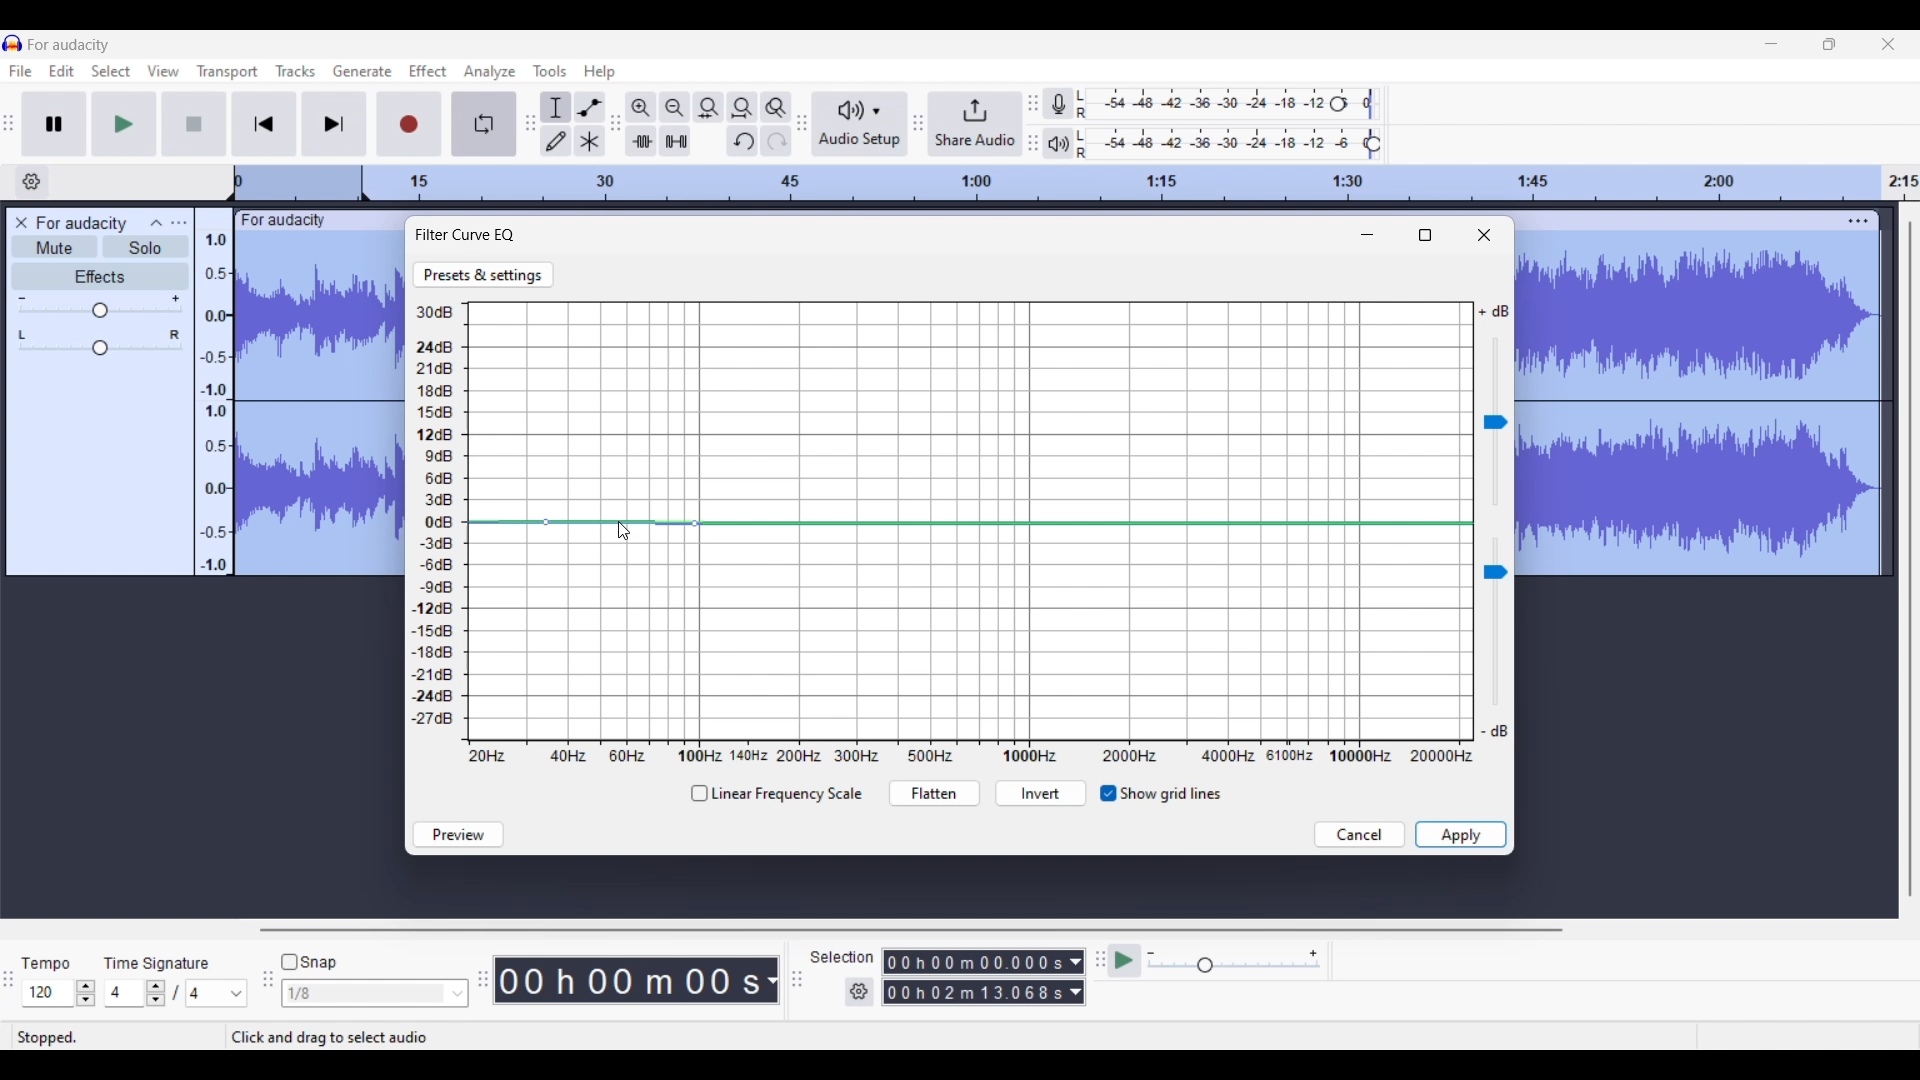  What do you see at coordinates (556, 141) in the screenshot?
I see `Draw tool` at bounding box center [556, 141].